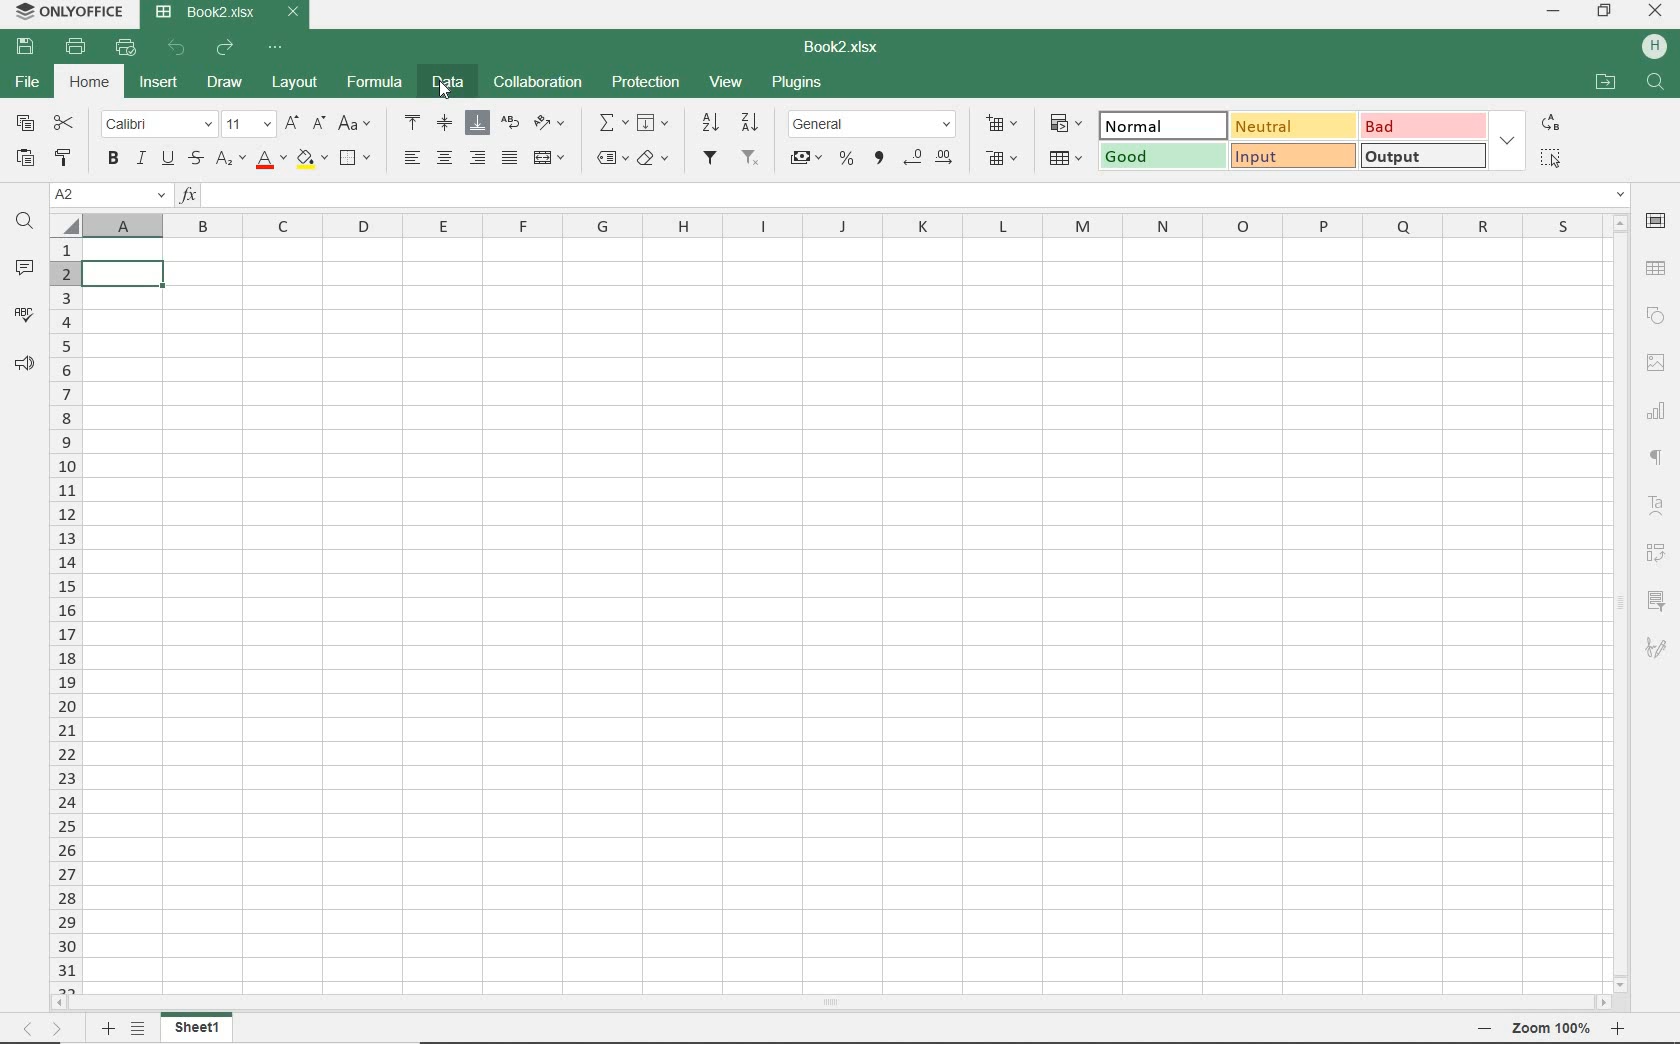 This screenshot has height=1044, width=1680. I want to click on INSERT CELLS, so click(1000, 124).